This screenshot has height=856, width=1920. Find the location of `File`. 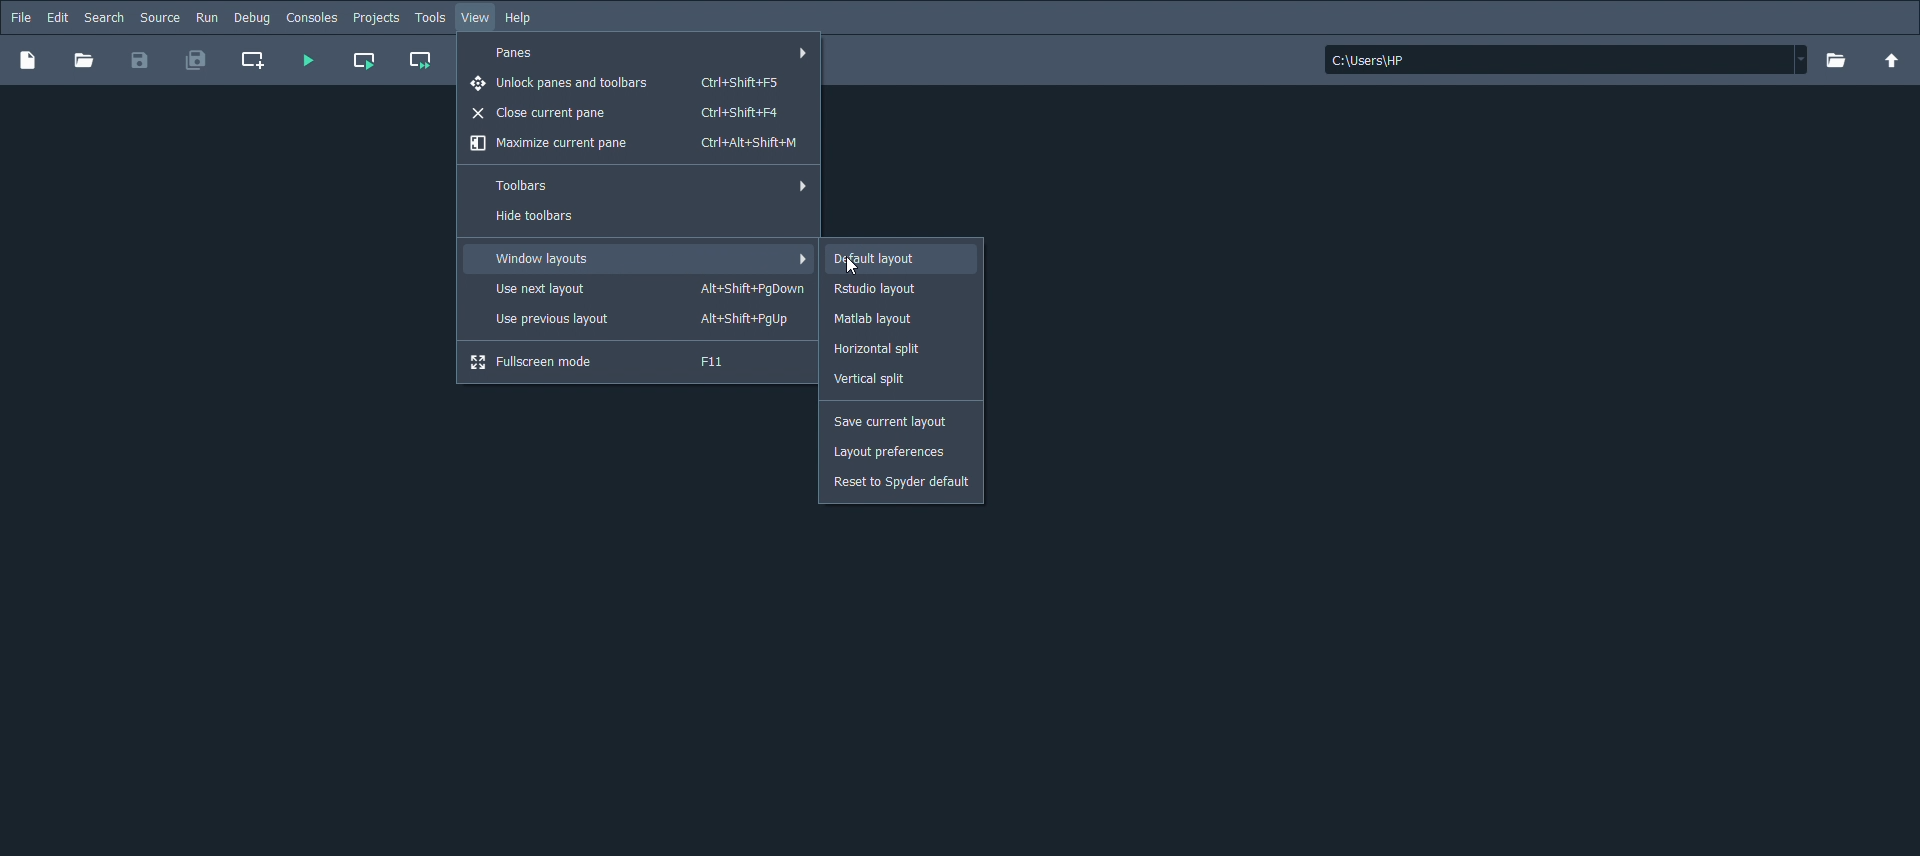

File is located at coordinates (19, 16).